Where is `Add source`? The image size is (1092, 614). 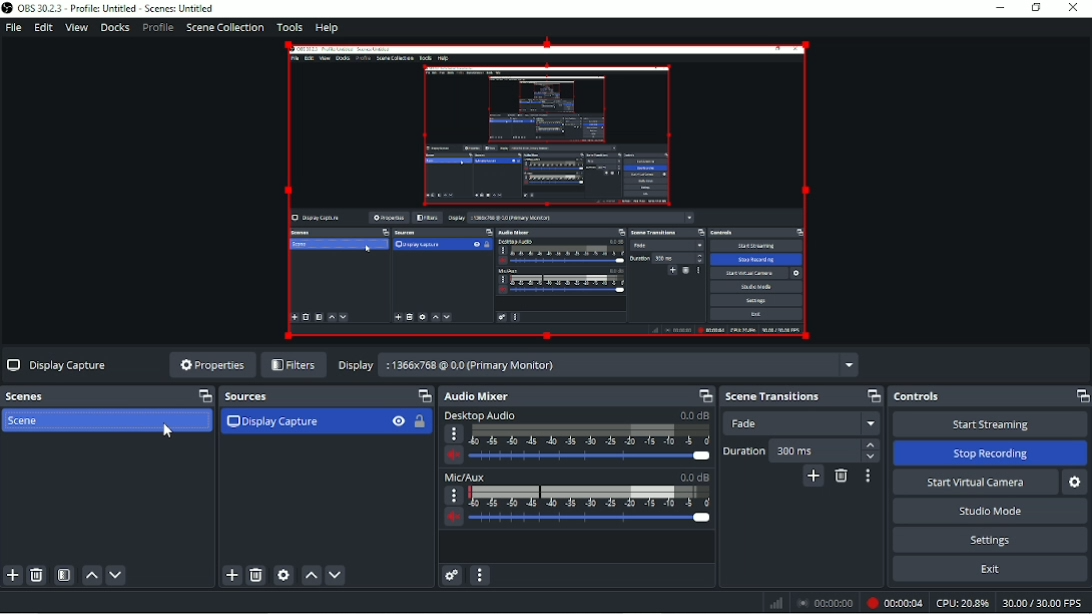 Add source is located at coordinates (232, 576).